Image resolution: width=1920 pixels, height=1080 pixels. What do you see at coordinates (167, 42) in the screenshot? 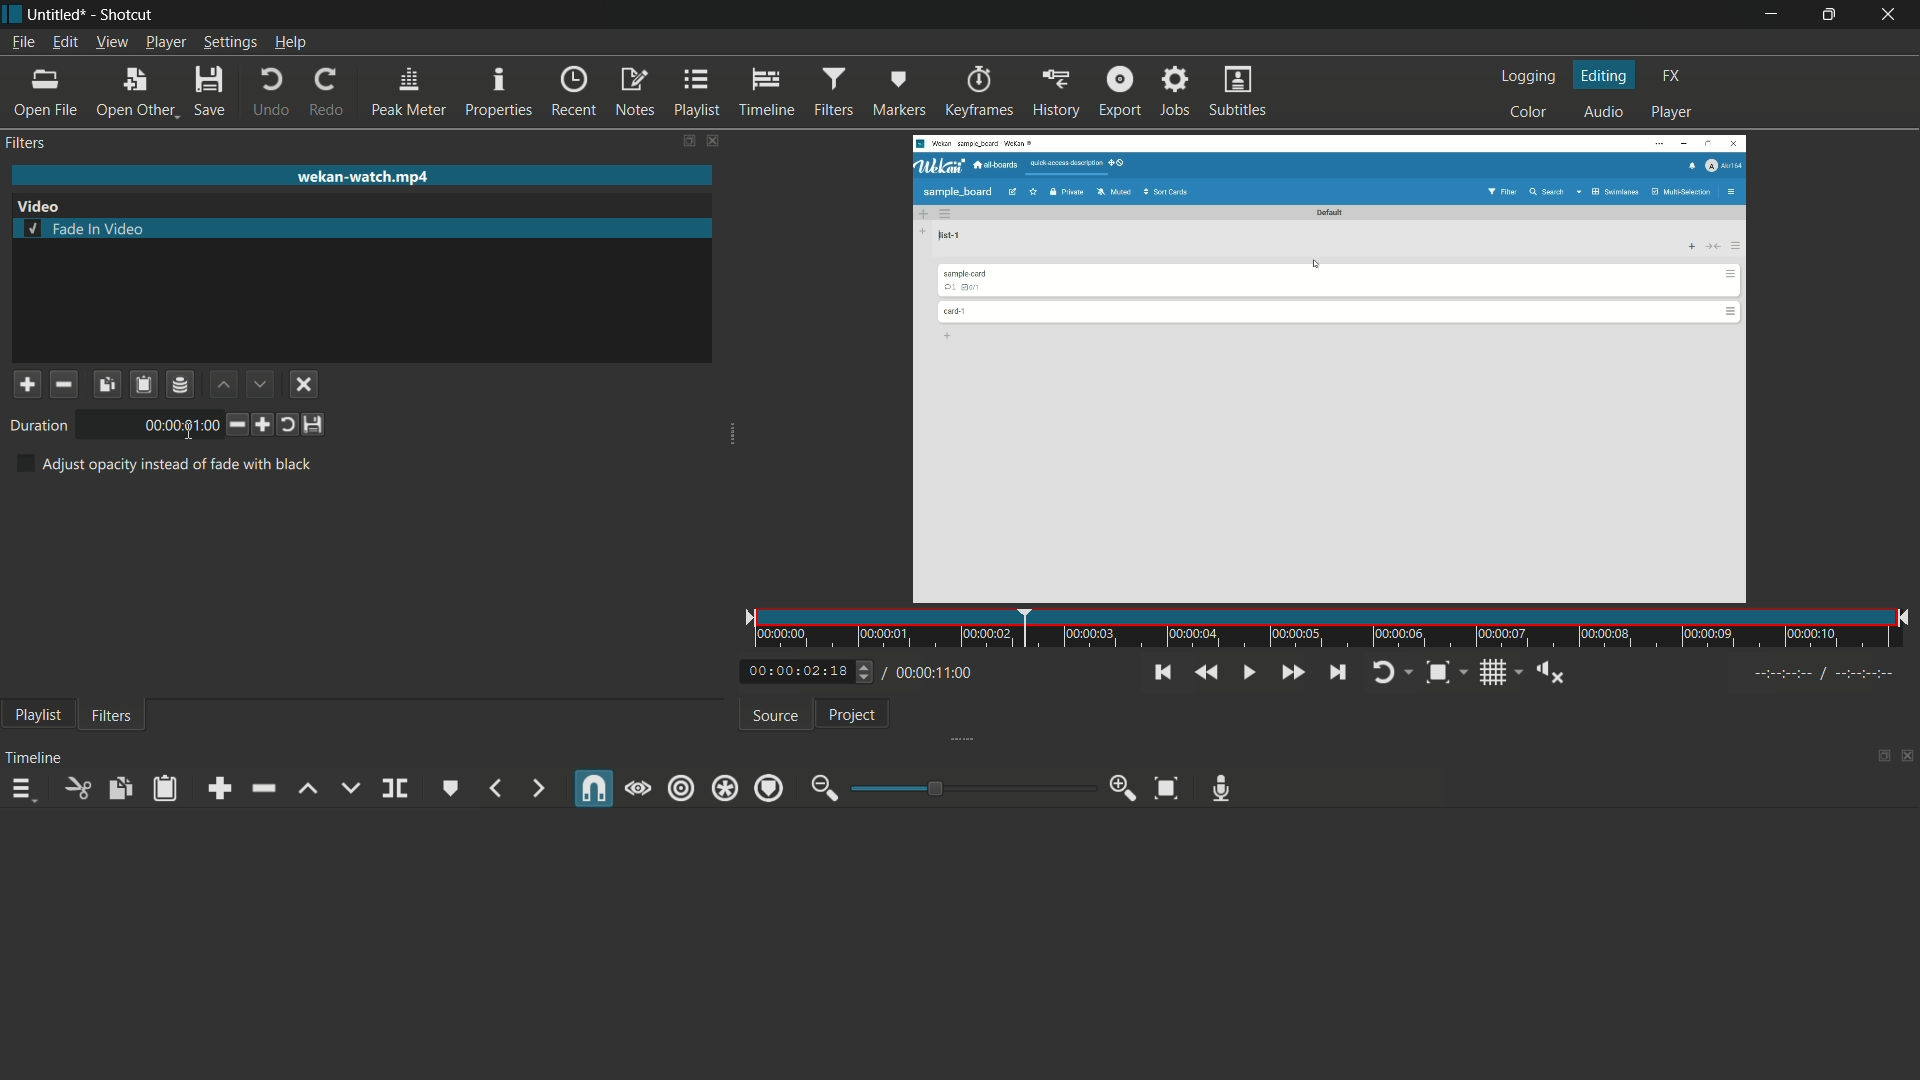
I see `player menu` at bounding box center [167, 42].